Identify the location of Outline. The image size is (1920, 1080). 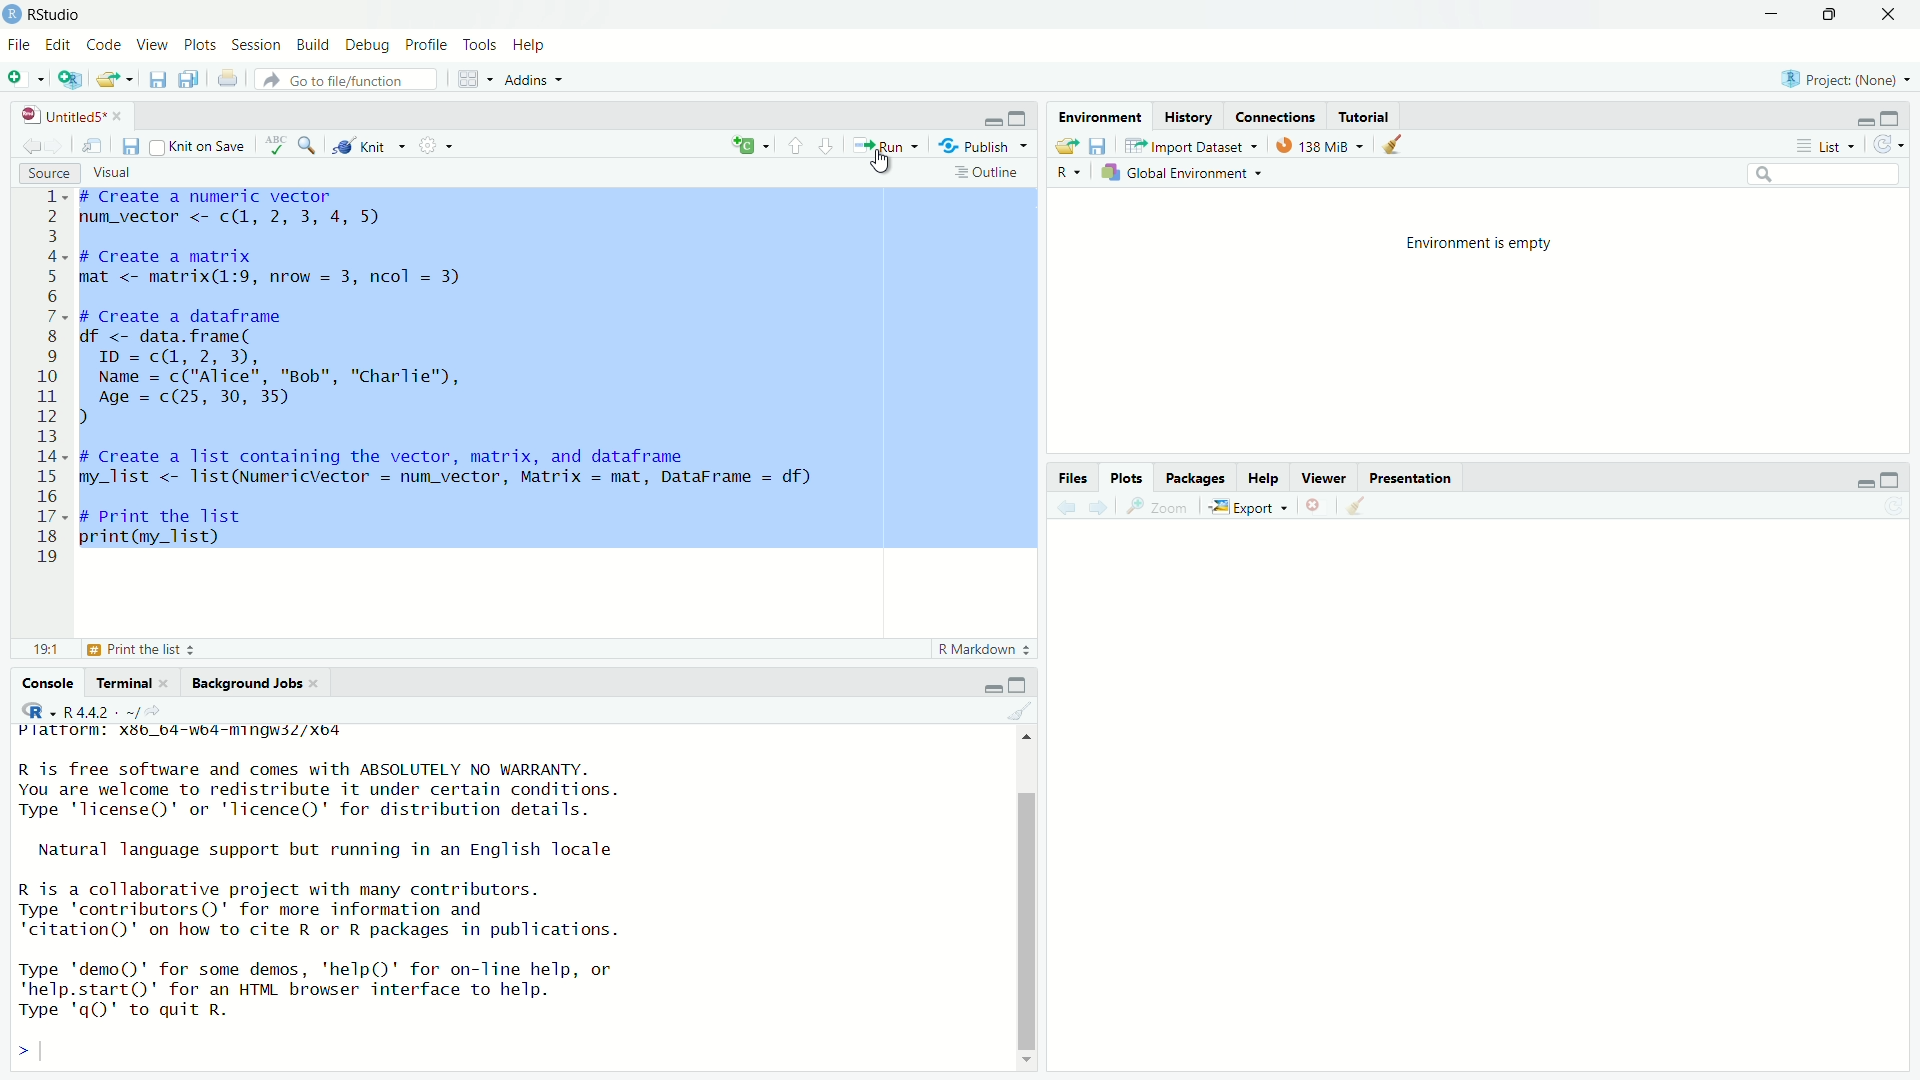
(988, 176).